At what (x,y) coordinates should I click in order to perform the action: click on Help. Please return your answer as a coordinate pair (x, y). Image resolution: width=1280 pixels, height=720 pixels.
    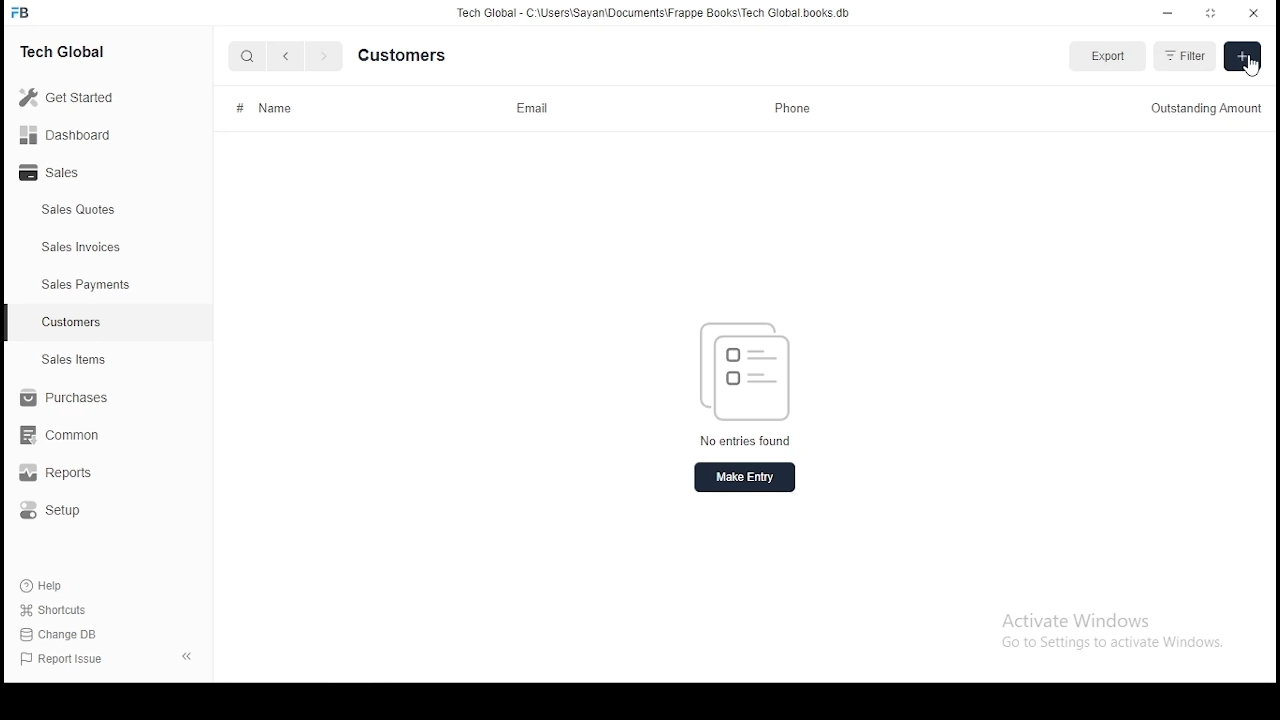
    Looking at the image, I should click on (44, 589).